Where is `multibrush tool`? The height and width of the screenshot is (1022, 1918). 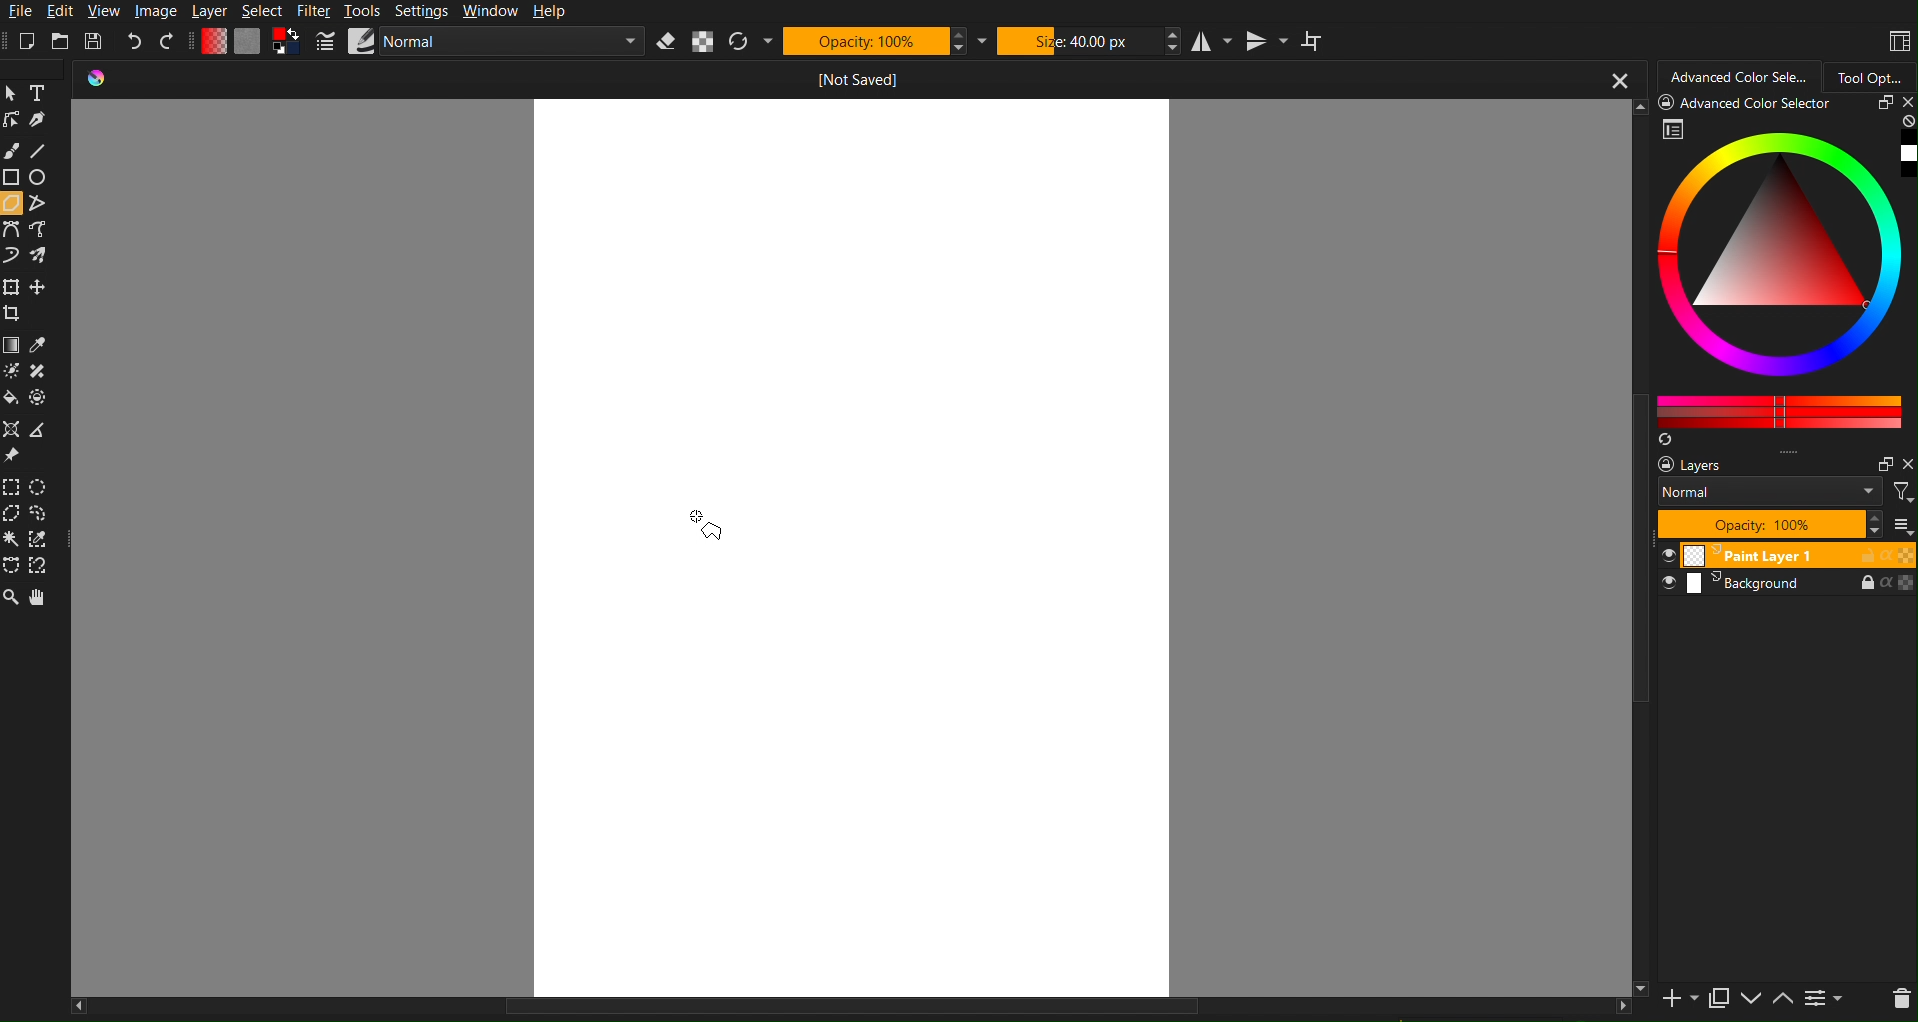
multibrush tool is located at coordinates (43, 257).